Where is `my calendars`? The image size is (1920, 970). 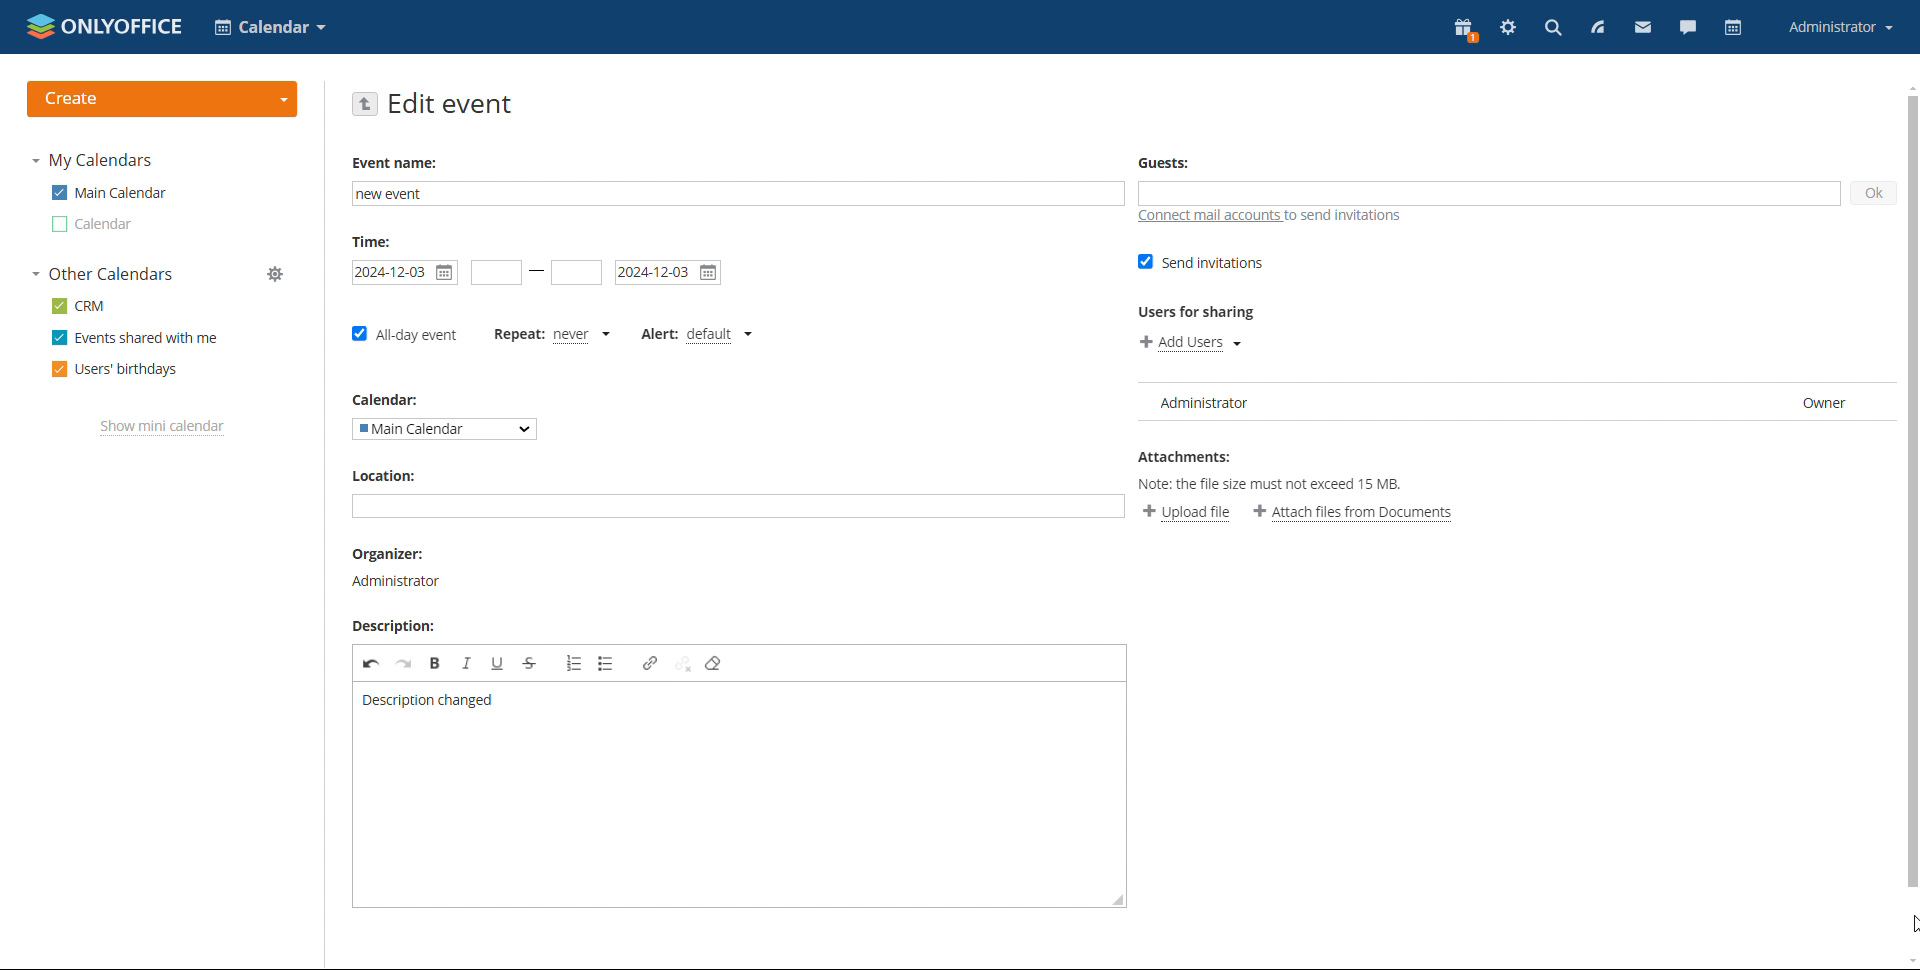 my calendars is located at coordinates (93, 161).